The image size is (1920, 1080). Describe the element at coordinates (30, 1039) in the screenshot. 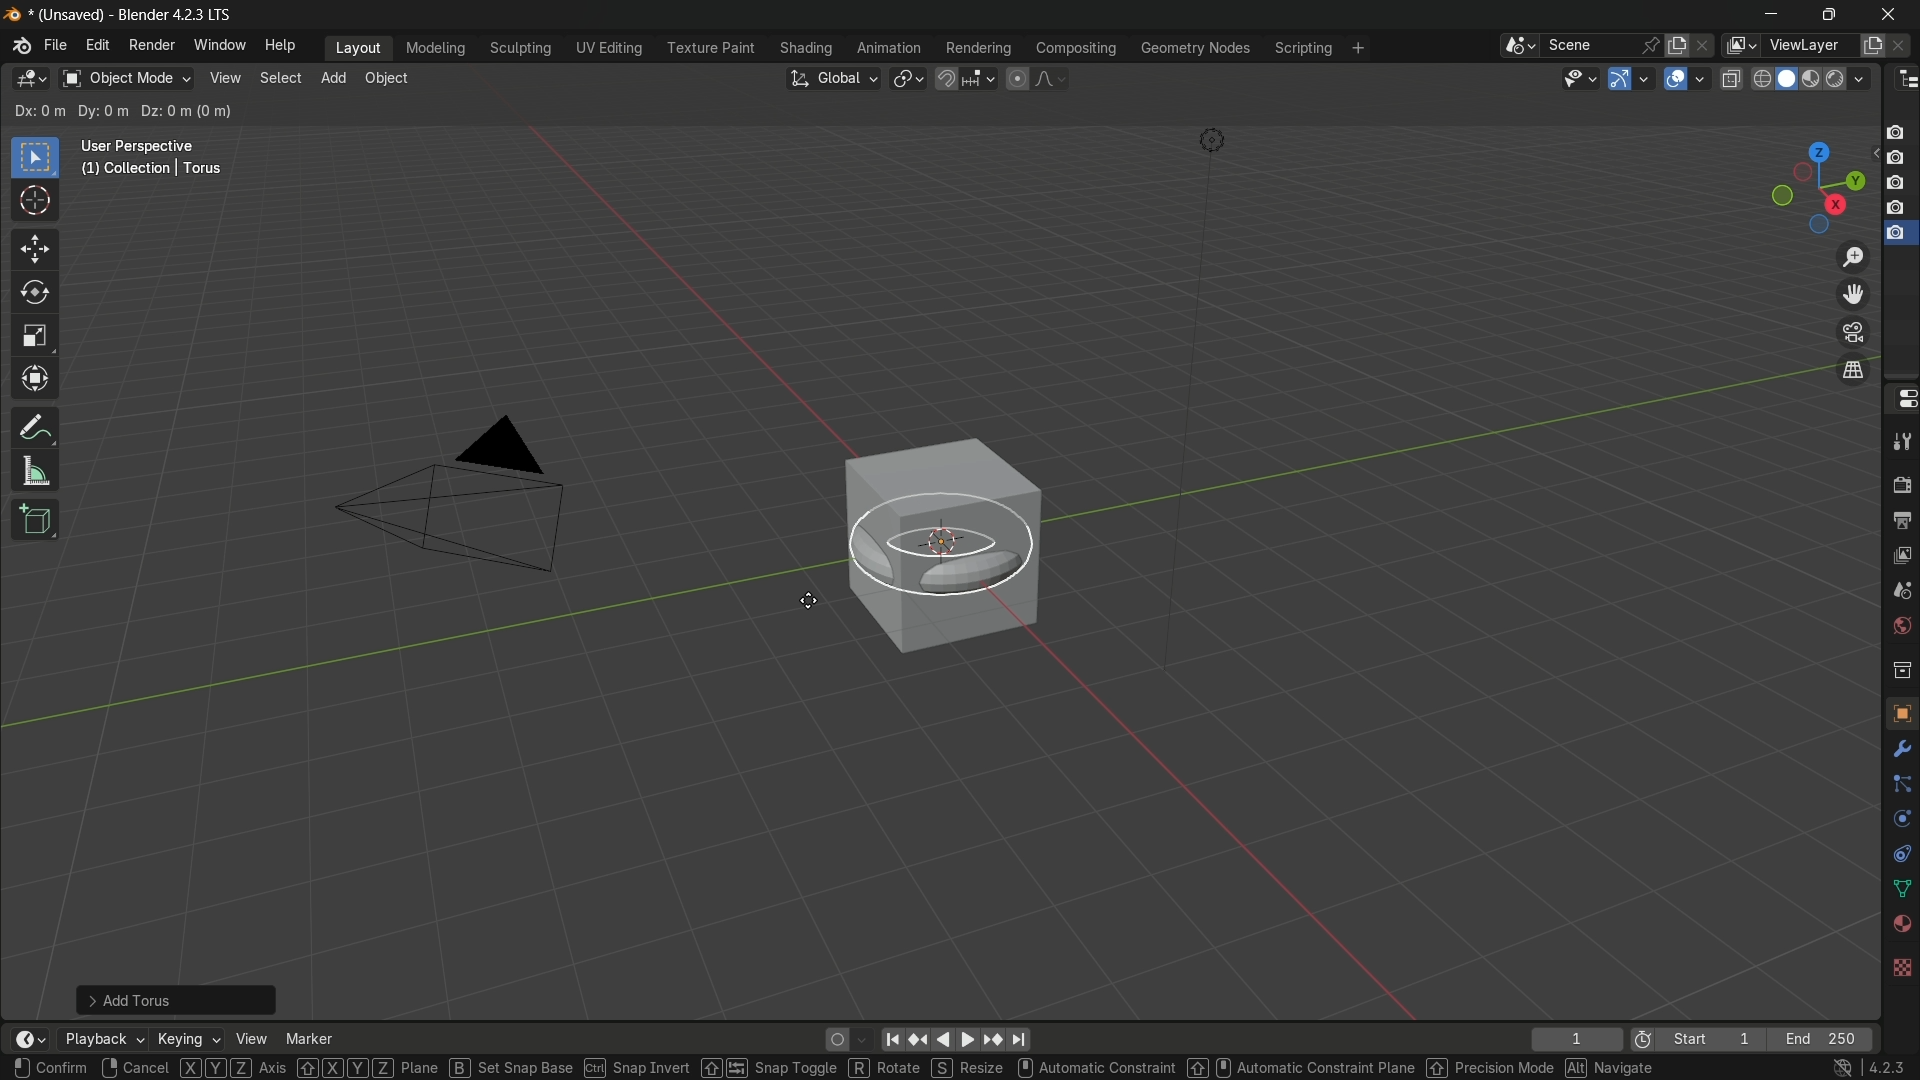

I see `timeline` at that location.